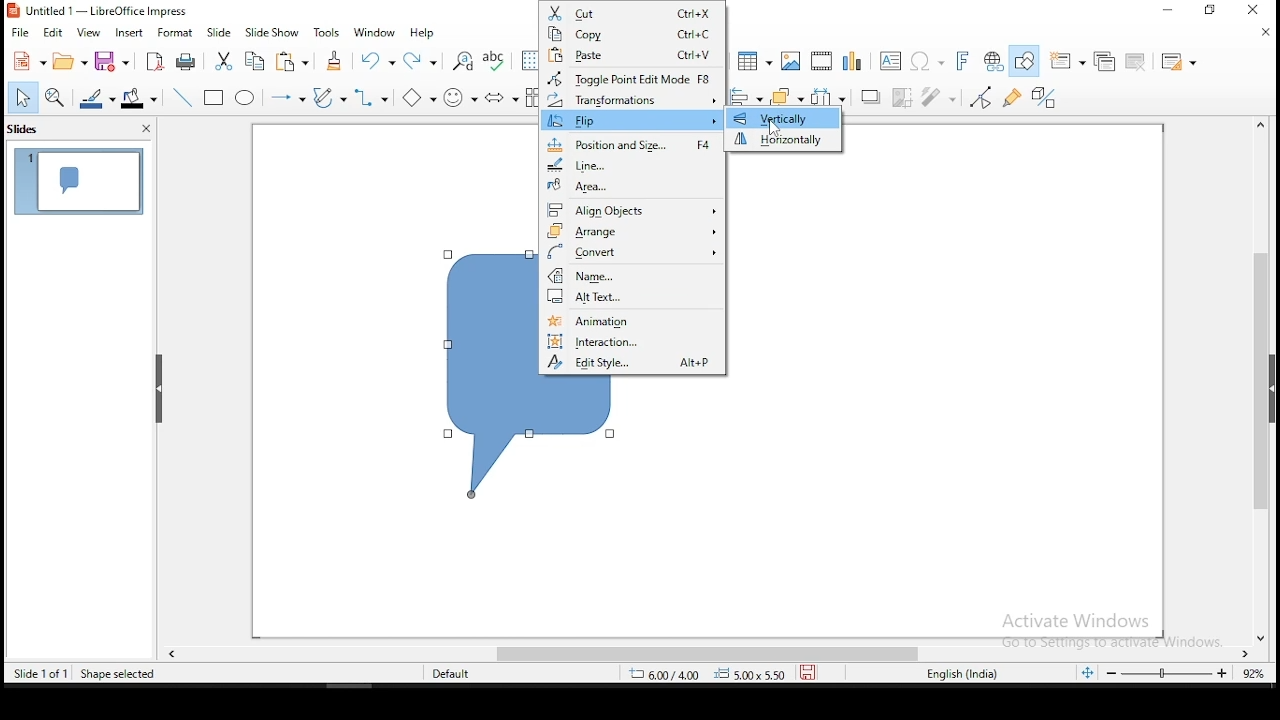 Image resolution: width=1280 pixels, height=720 pixels. What do you see at coordinates (154, 62) in the screenshot?
I see `export as pdf` at bounding box center [154, 62].